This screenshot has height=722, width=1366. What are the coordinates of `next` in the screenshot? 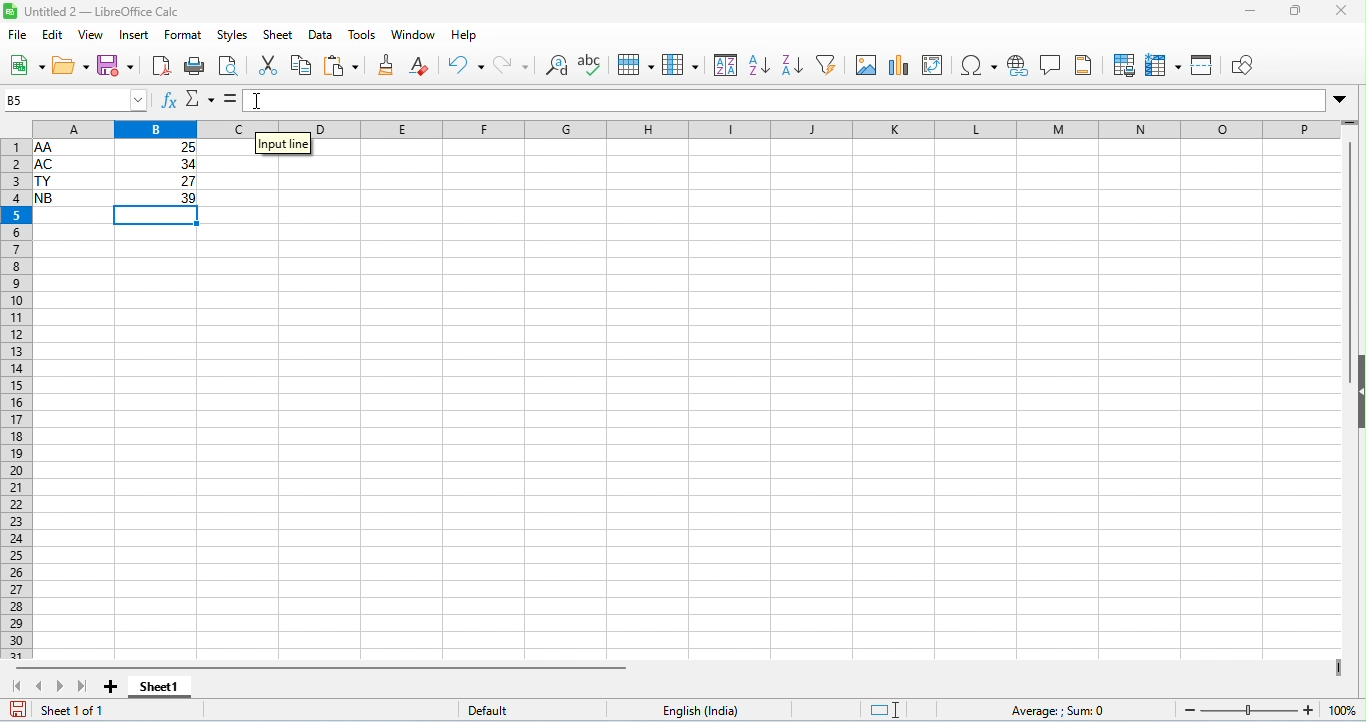 It's located at (61, 685).